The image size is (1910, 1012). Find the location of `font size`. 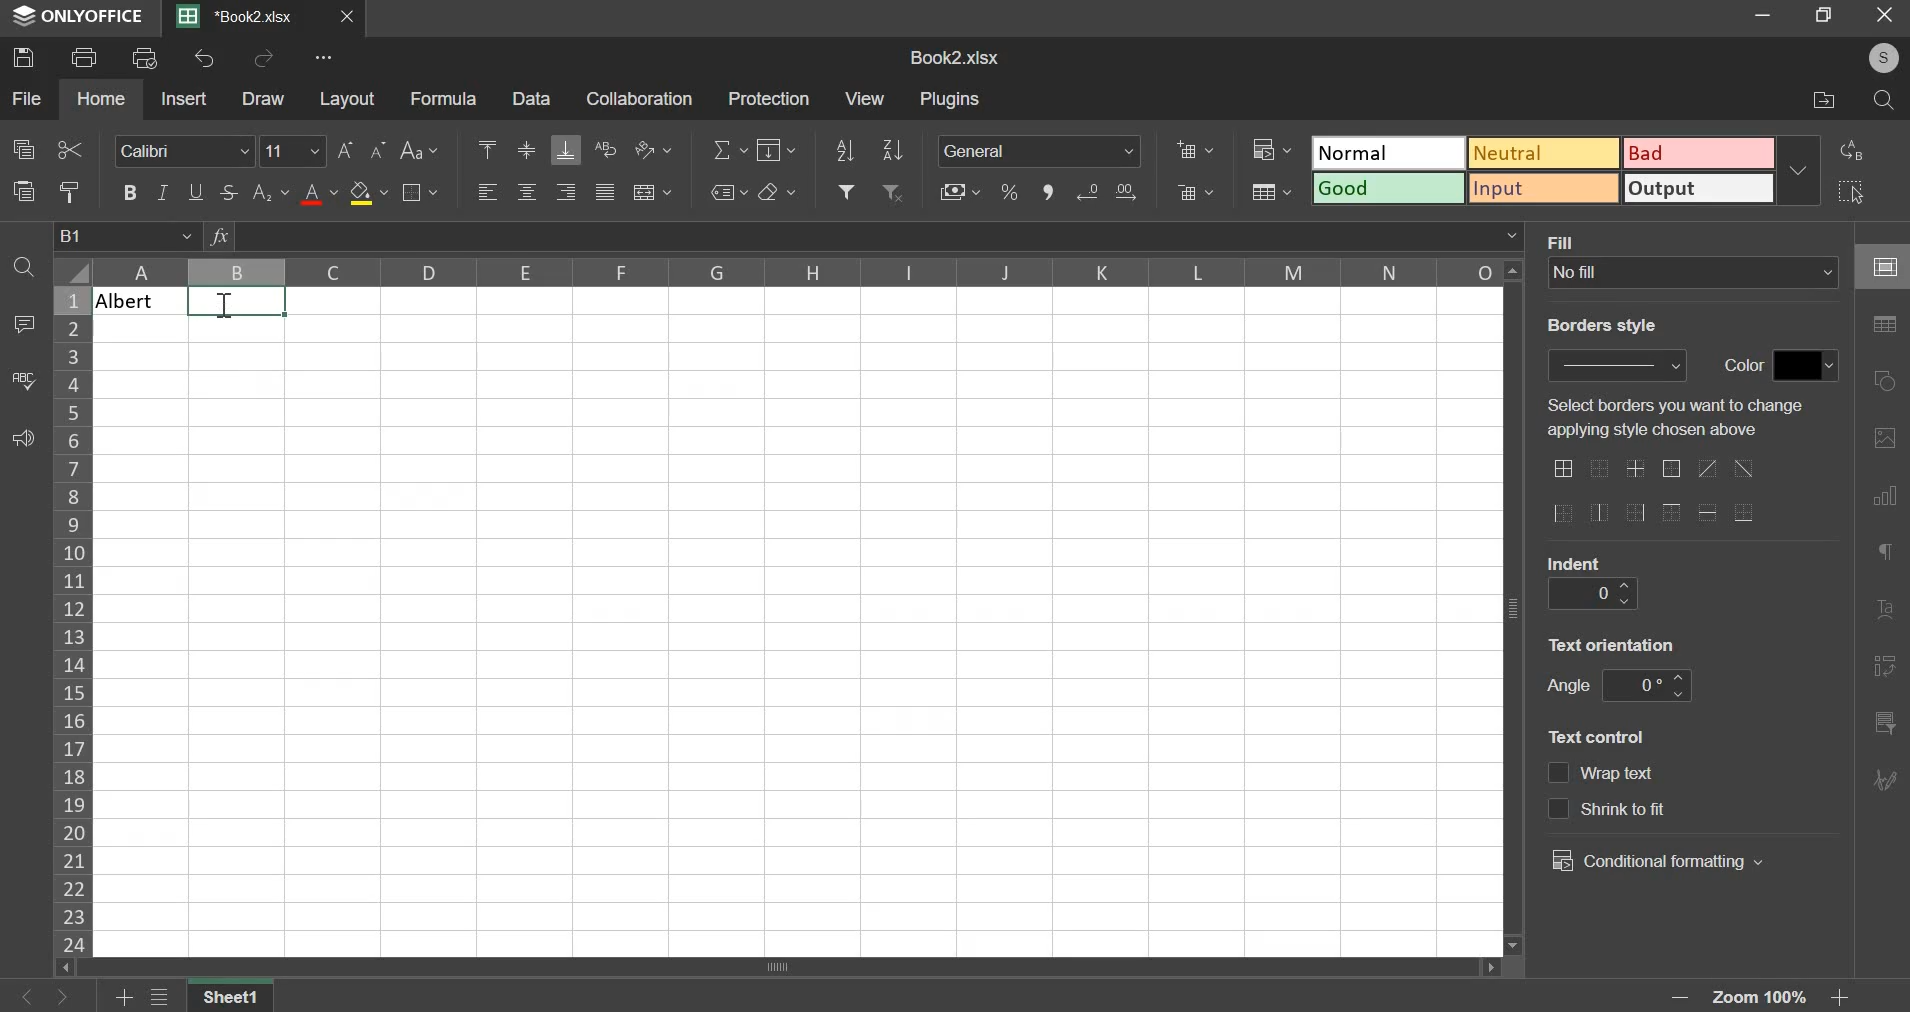

font size is located at coordinates (295, 150).